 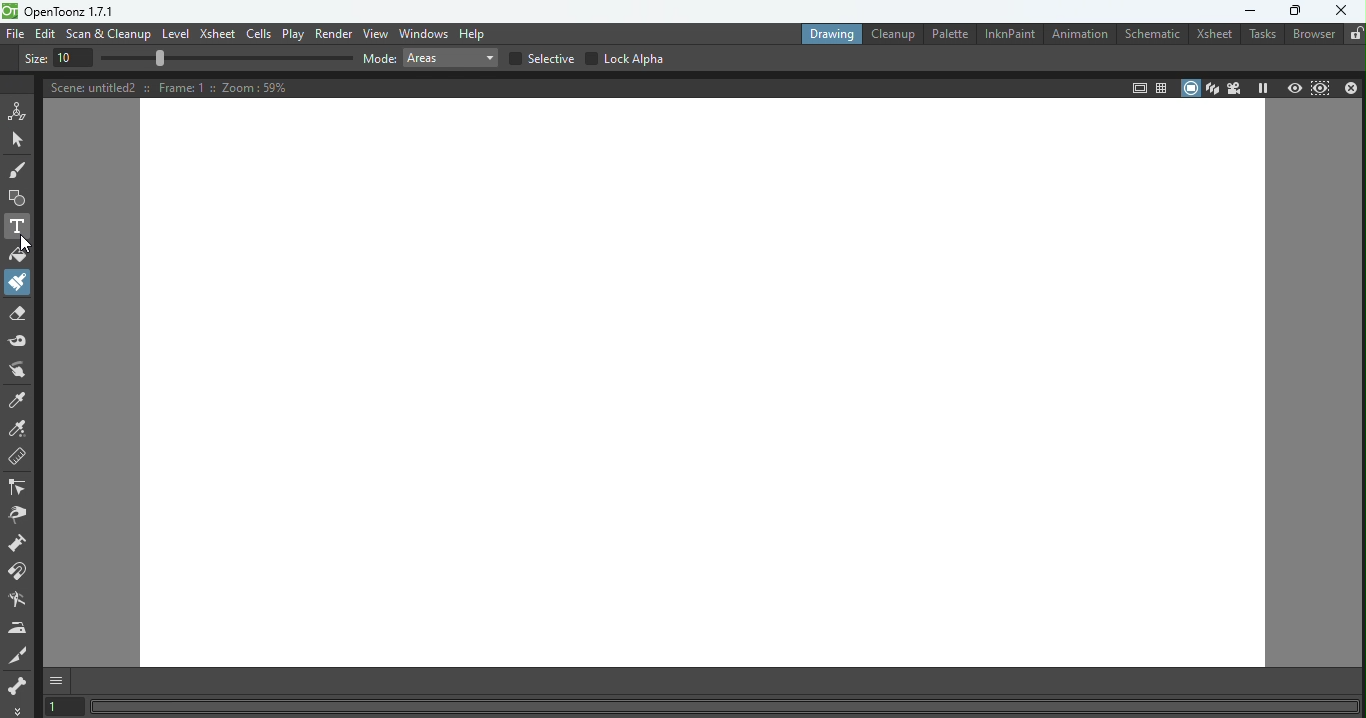 What do you see at coordinates (454, 61) in the screenshot?
I see `Drop down` at bounding box center [454, 61].